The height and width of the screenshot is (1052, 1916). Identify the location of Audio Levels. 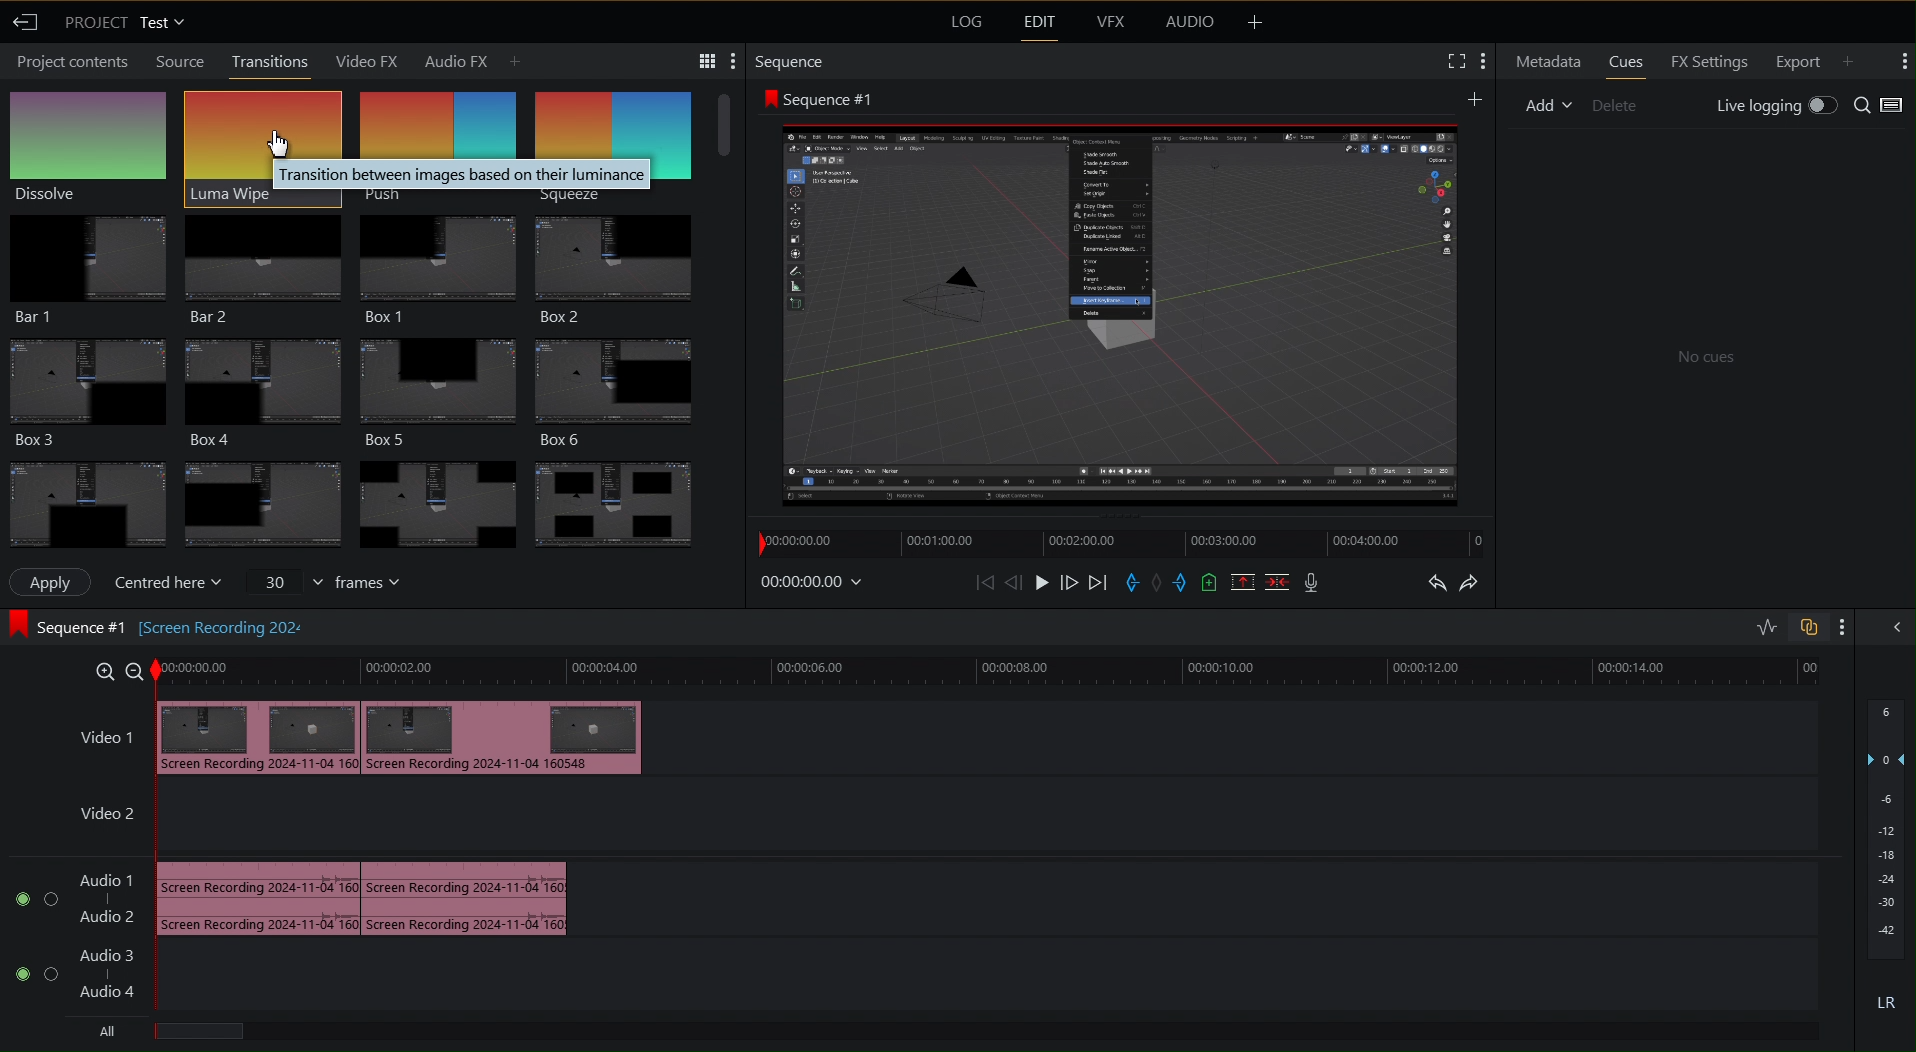
(1886, 860).